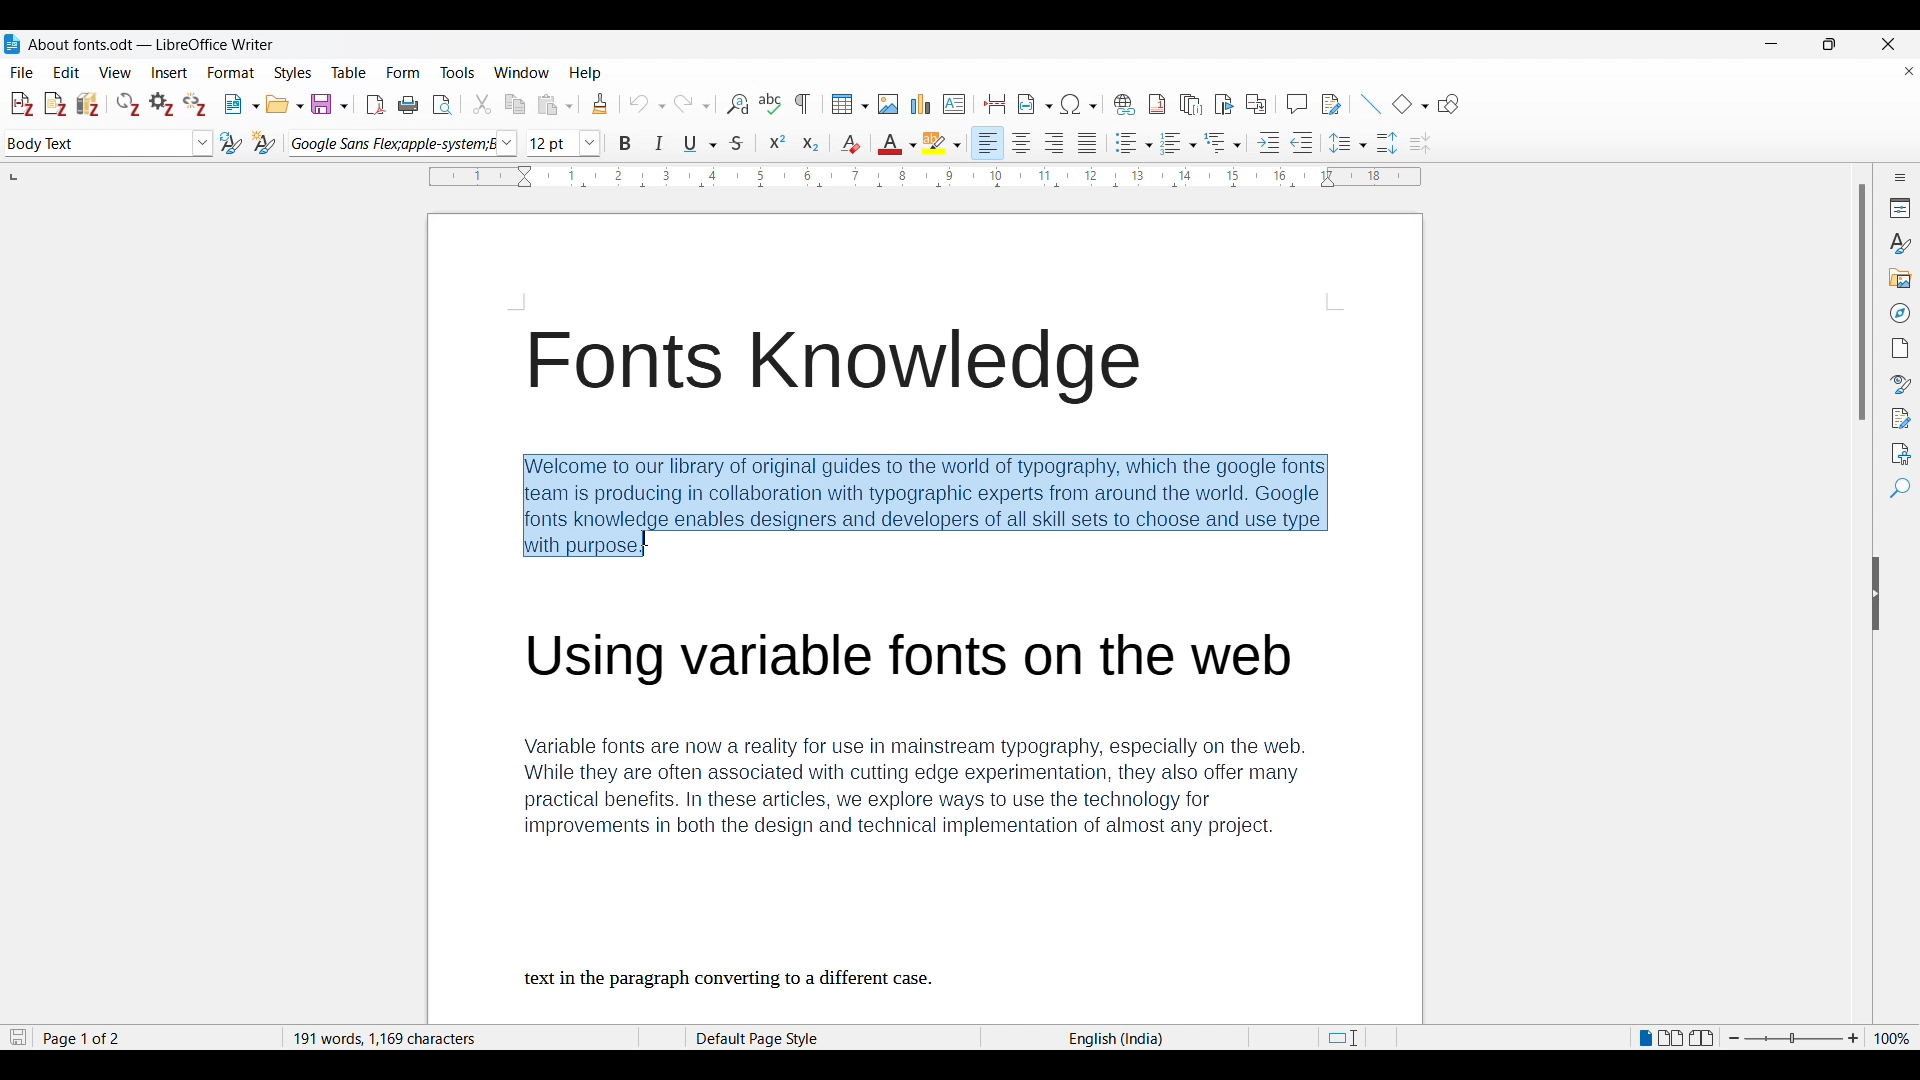 The width and height of the screenshot is (1920, 1080). What do you see at coordinates (1901, 419) in the screenshot?
I see `Manage changes` at bounding box center [1901, 419].